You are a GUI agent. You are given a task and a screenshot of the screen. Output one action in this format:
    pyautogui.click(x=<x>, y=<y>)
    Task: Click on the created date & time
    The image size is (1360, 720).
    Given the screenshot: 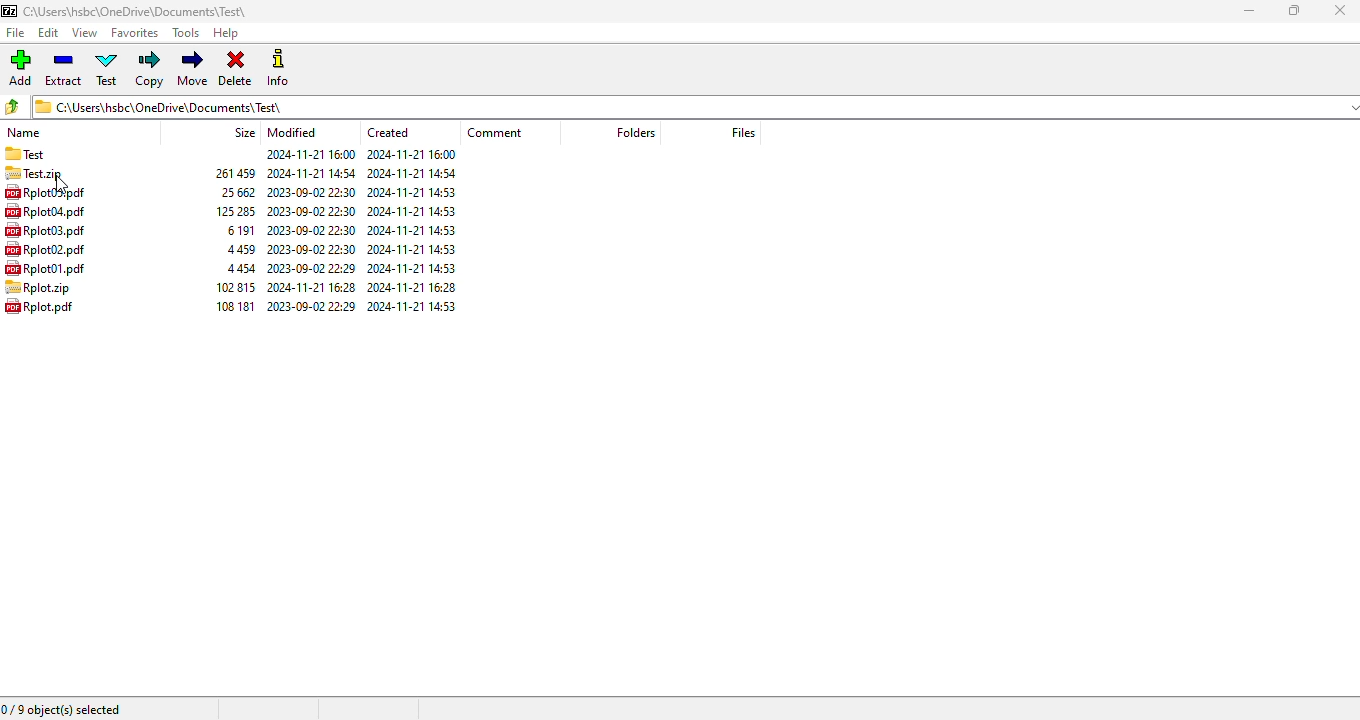 What is the action you would take?
    pyautogui.click(x=411, y=155)
    